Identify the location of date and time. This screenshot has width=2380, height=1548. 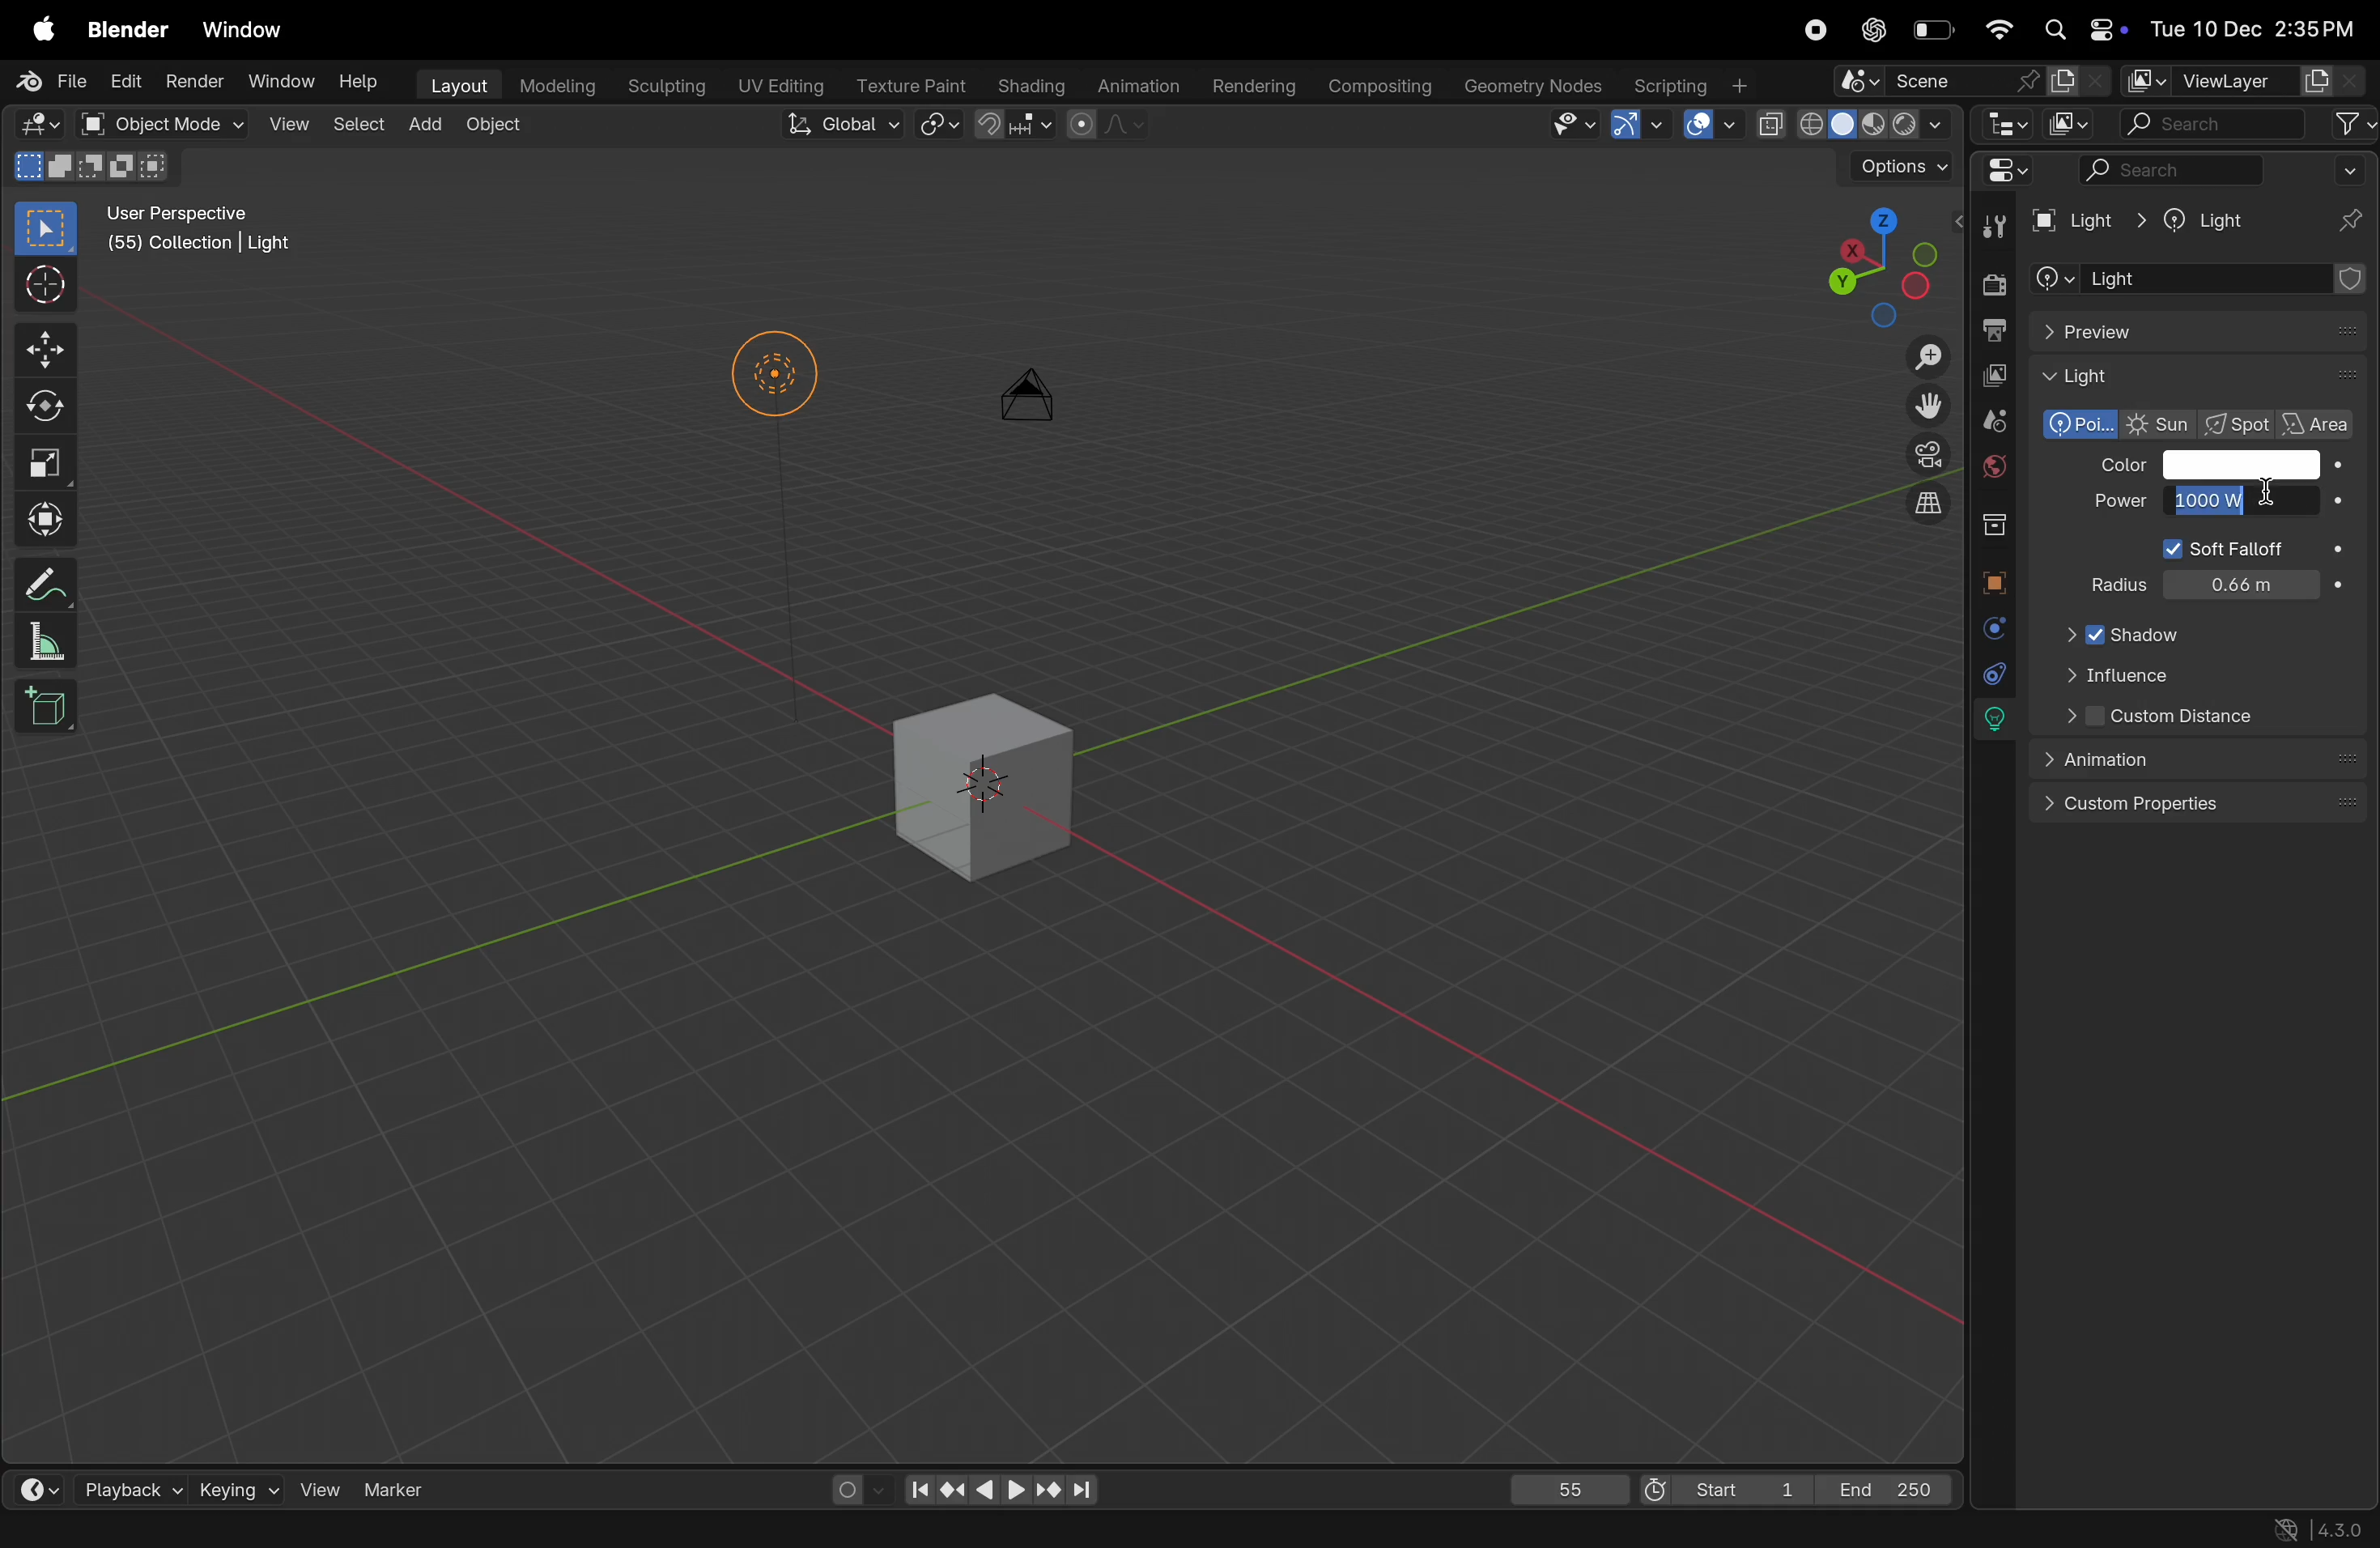
(2262, 33).